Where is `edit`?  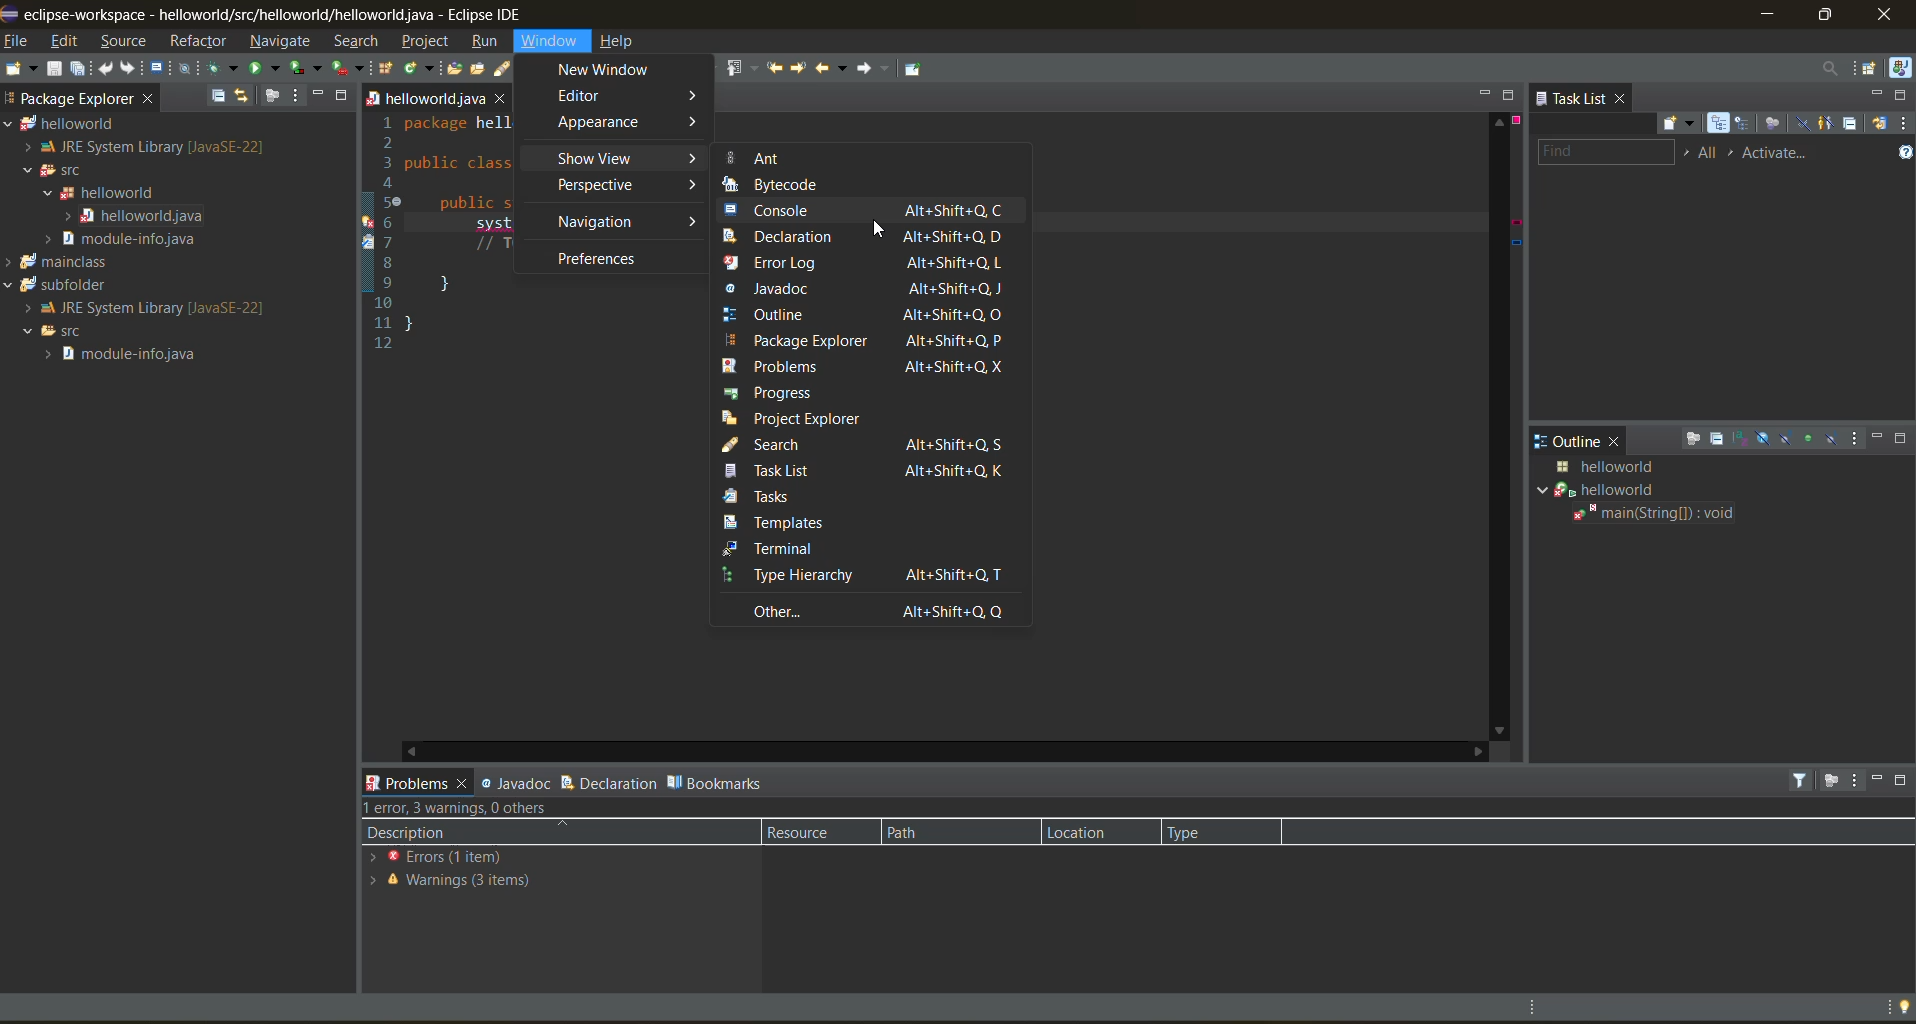
edit is located at coordinates (66, 41).